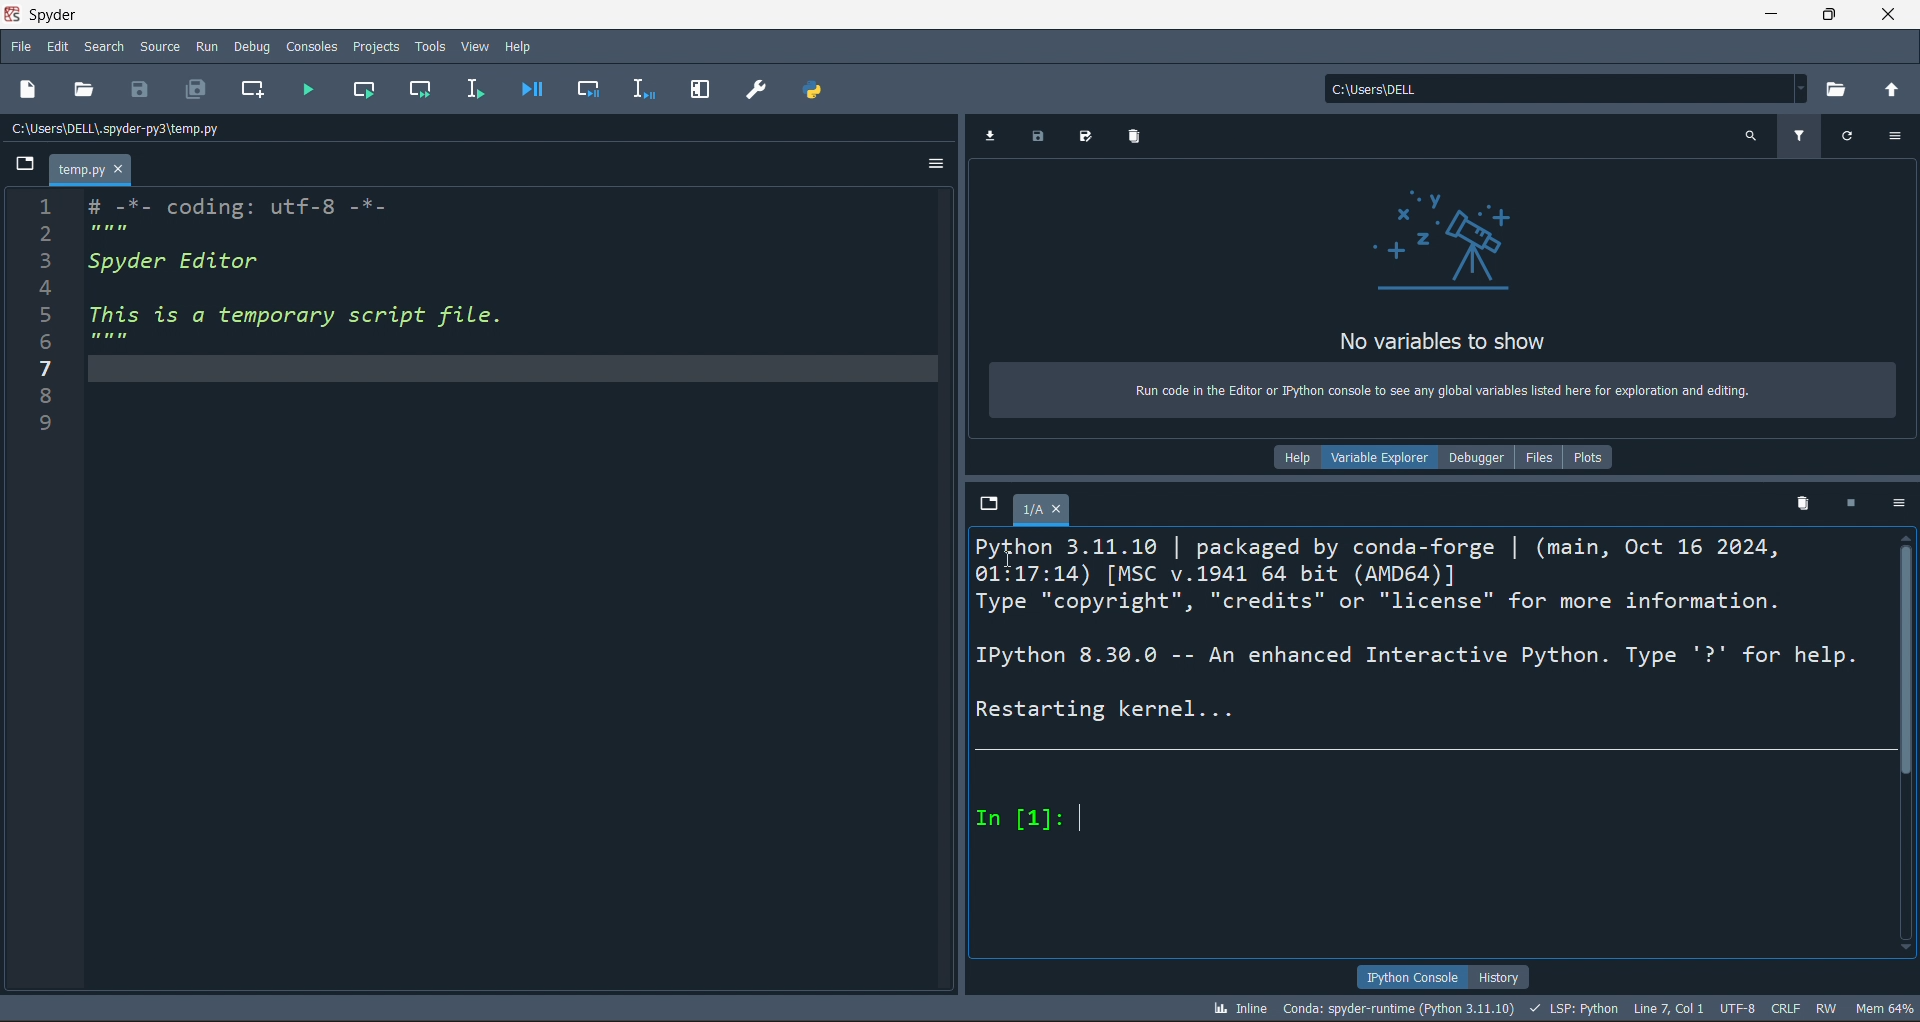 Image resolution: width=1920 pixels, height=1022 pixels. I want to click on FCT 3.11.10 | packaged by conda-forge | (main, Oct 16 2024,
01:17:14) [MSC v.1941 64 bit (AMD64)]

Type "copyright", "credits" or "license" for more information.
IPython 8.30.0 -- An enhanced Interactive Python. Type '?' for help.
Restarting kernel...

In [1]:, so click(1414, 711).